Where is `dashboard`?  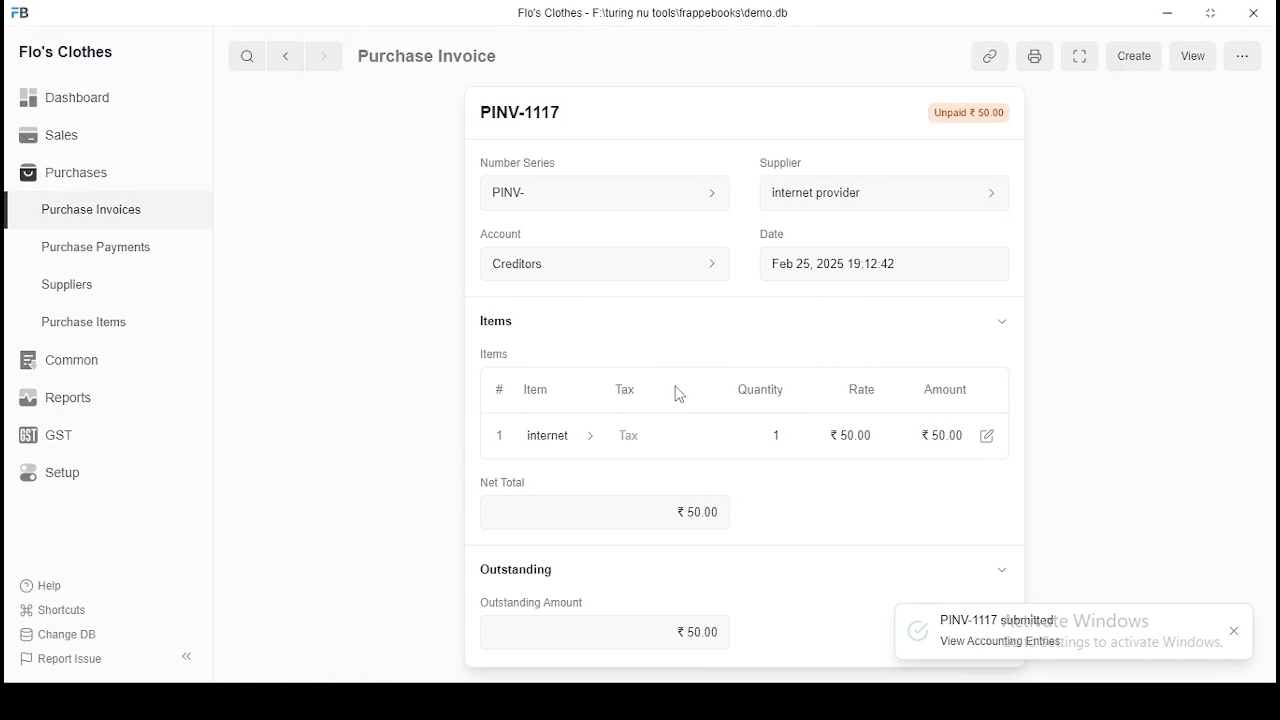
dashboard is located at coordinates (75, 91).